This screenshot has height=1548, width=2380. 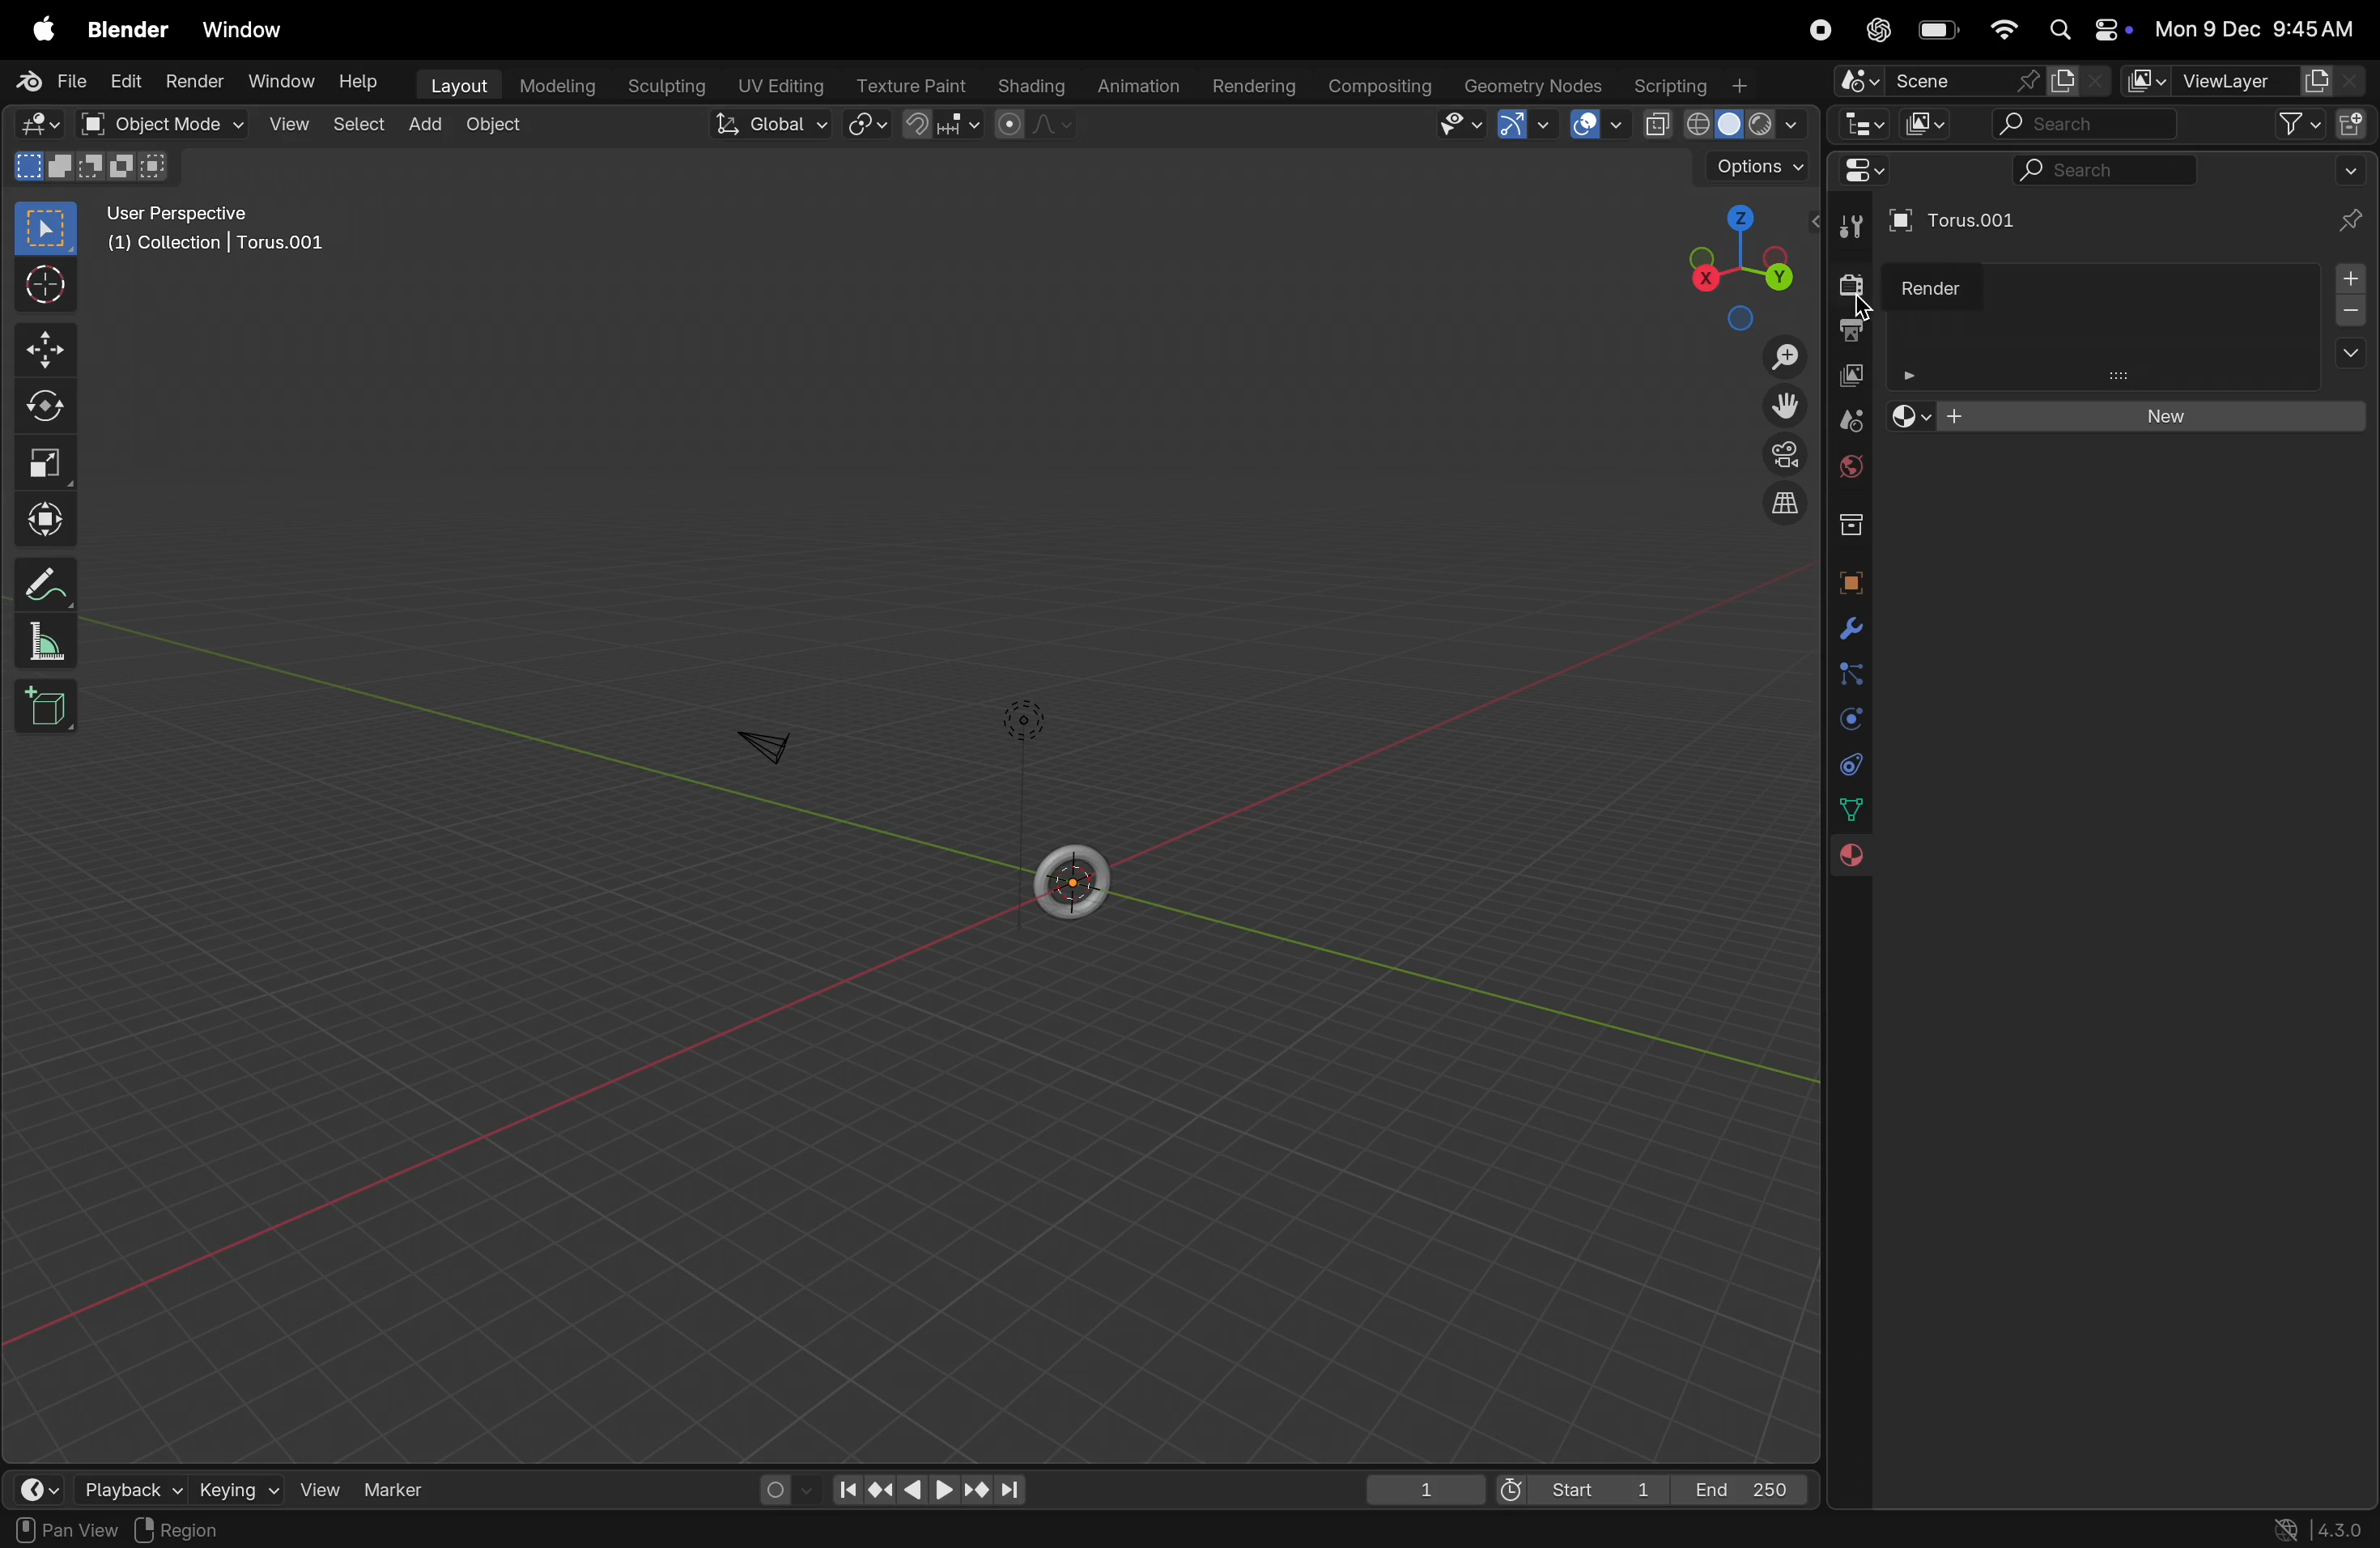 I want to click on pins, so click(x=2353, y=221).